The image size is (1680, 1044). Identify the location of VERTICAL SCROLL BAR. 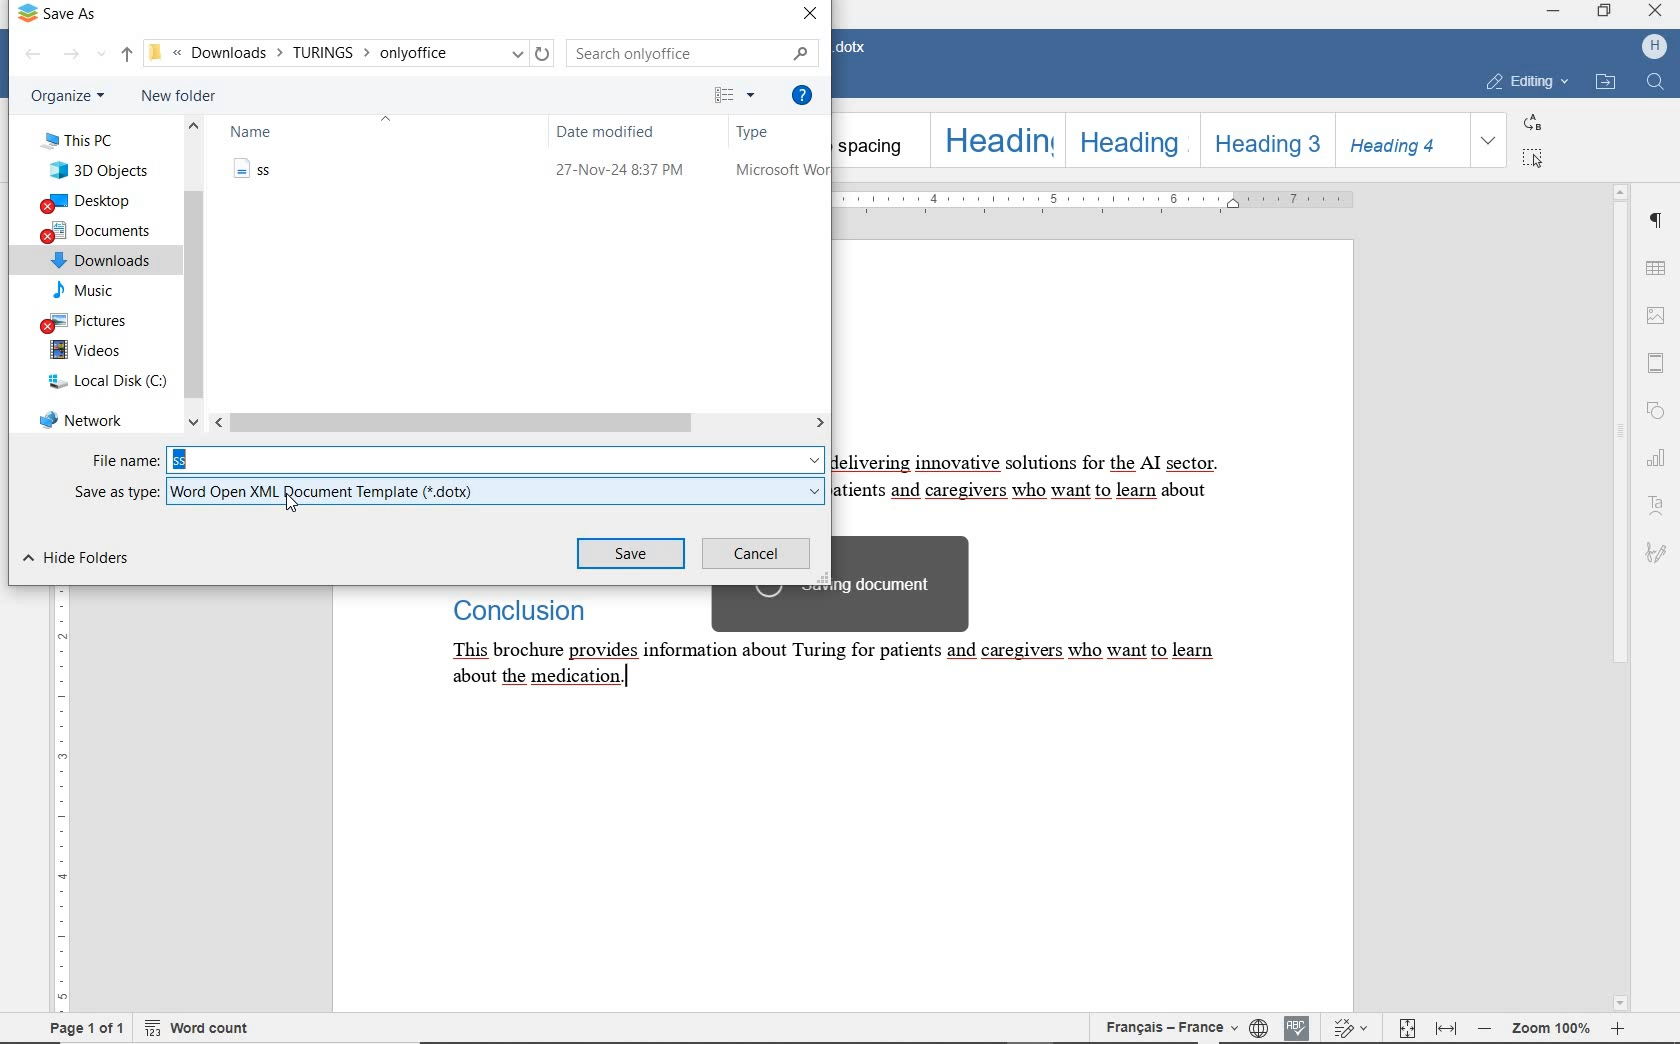
(193, 274).